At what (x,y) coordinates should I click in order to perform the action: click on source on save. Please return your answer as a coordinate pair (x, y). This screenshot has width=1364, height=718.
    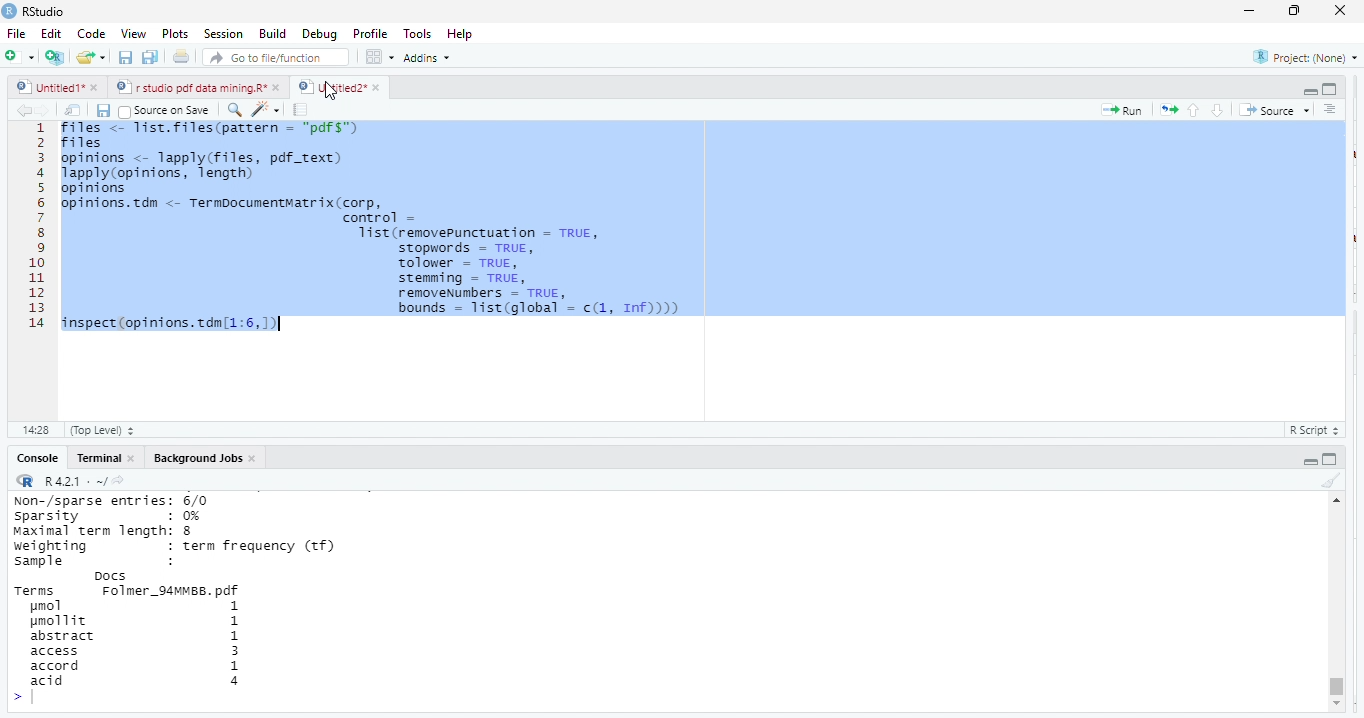
    Looking at the image, I should click on (168, 110).